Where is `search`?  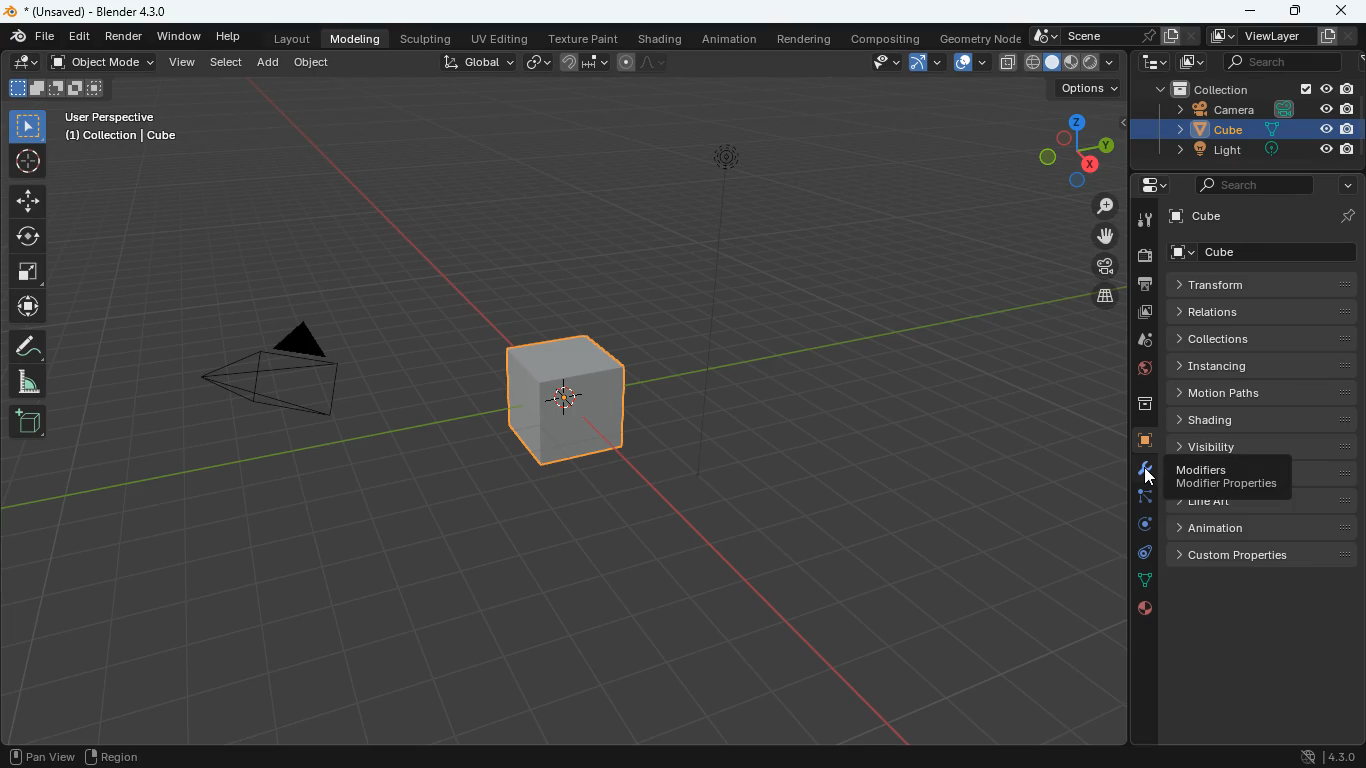
search is located at coordinates (1249, 184).